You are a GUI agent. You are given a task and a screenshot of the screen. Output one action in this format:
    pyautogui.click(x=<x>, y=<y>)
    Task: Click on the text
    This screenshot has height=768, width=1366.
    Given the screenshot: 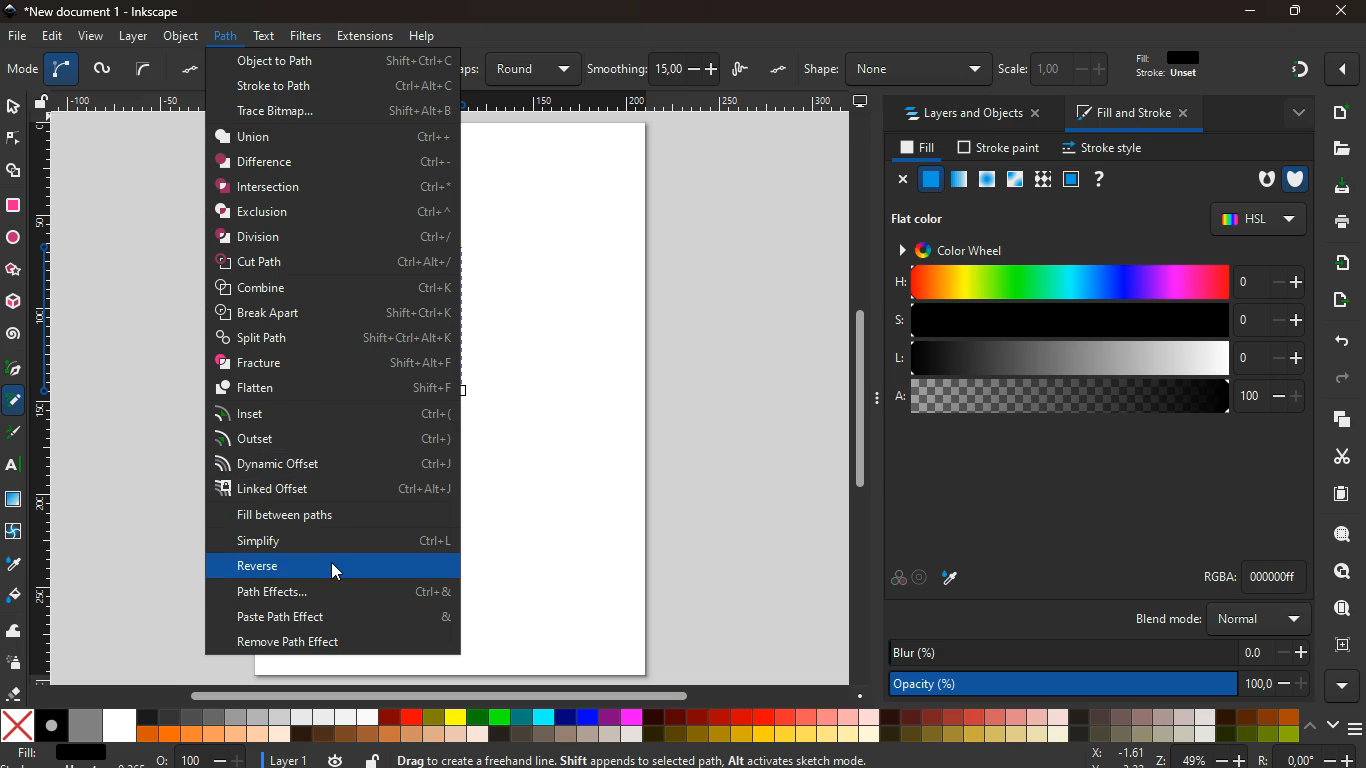 What is the action you would take?
    pyautogui.click(x=266, y=34)
    